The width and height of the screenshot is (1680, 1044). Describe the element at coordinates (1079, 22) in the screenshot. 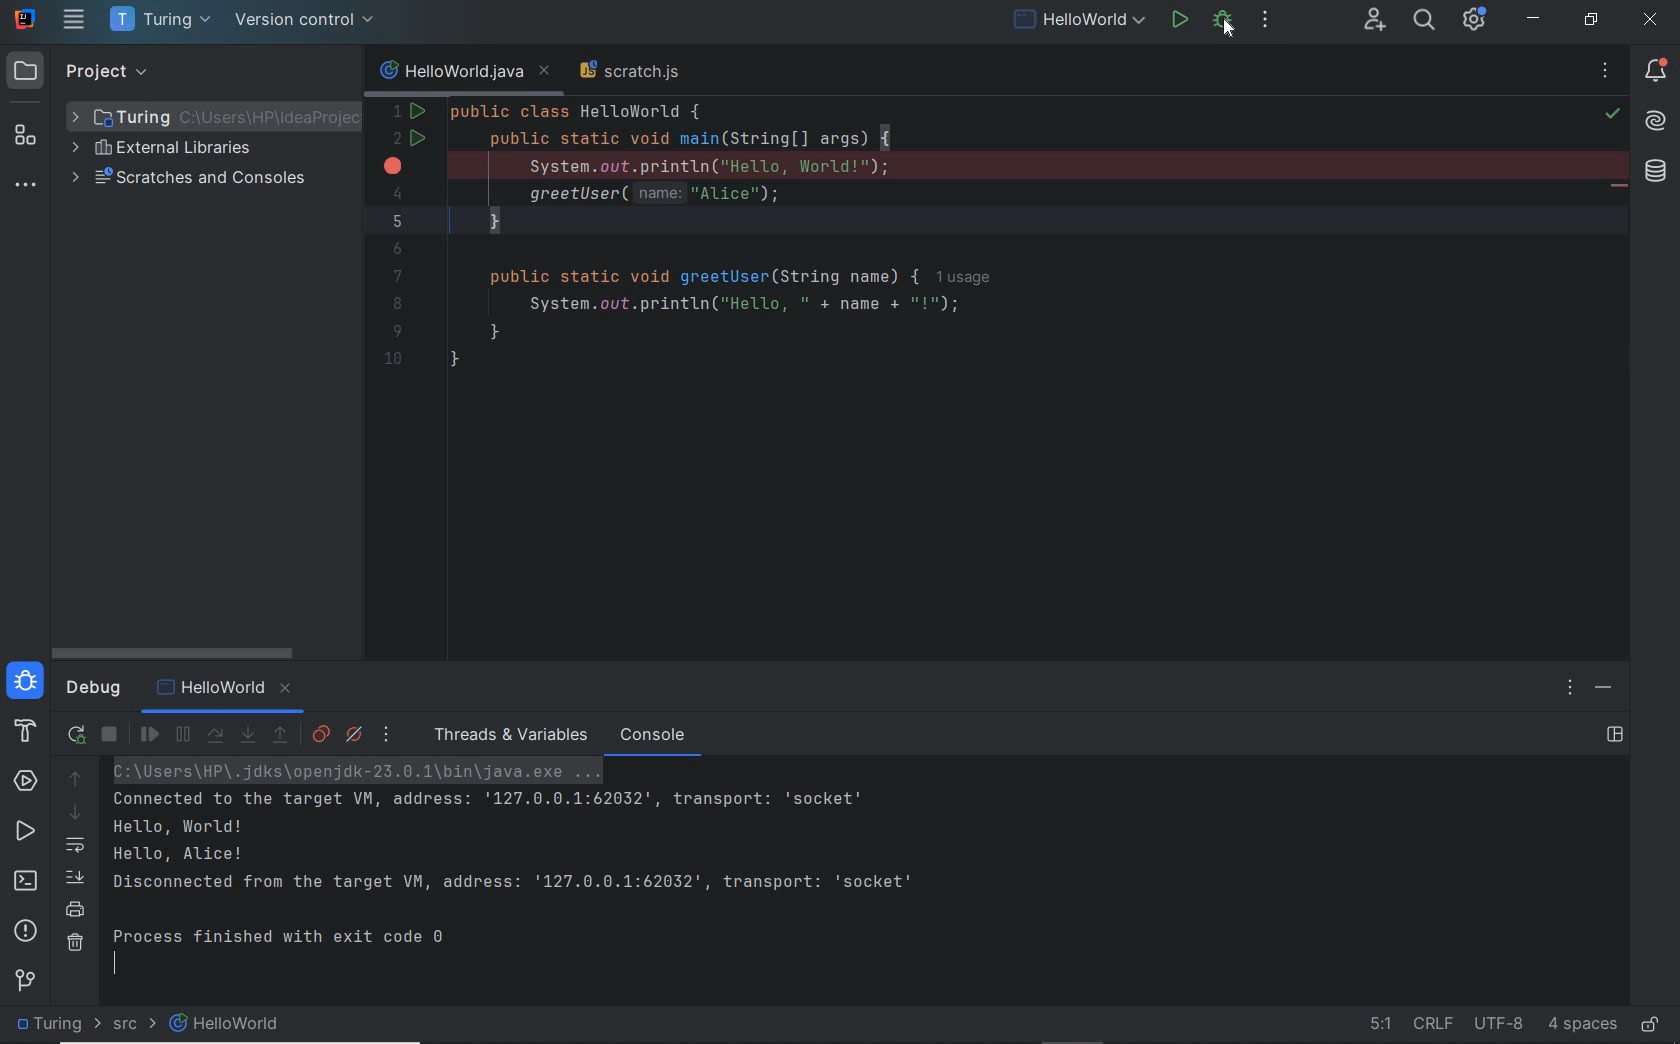

I see `file name` at that location.